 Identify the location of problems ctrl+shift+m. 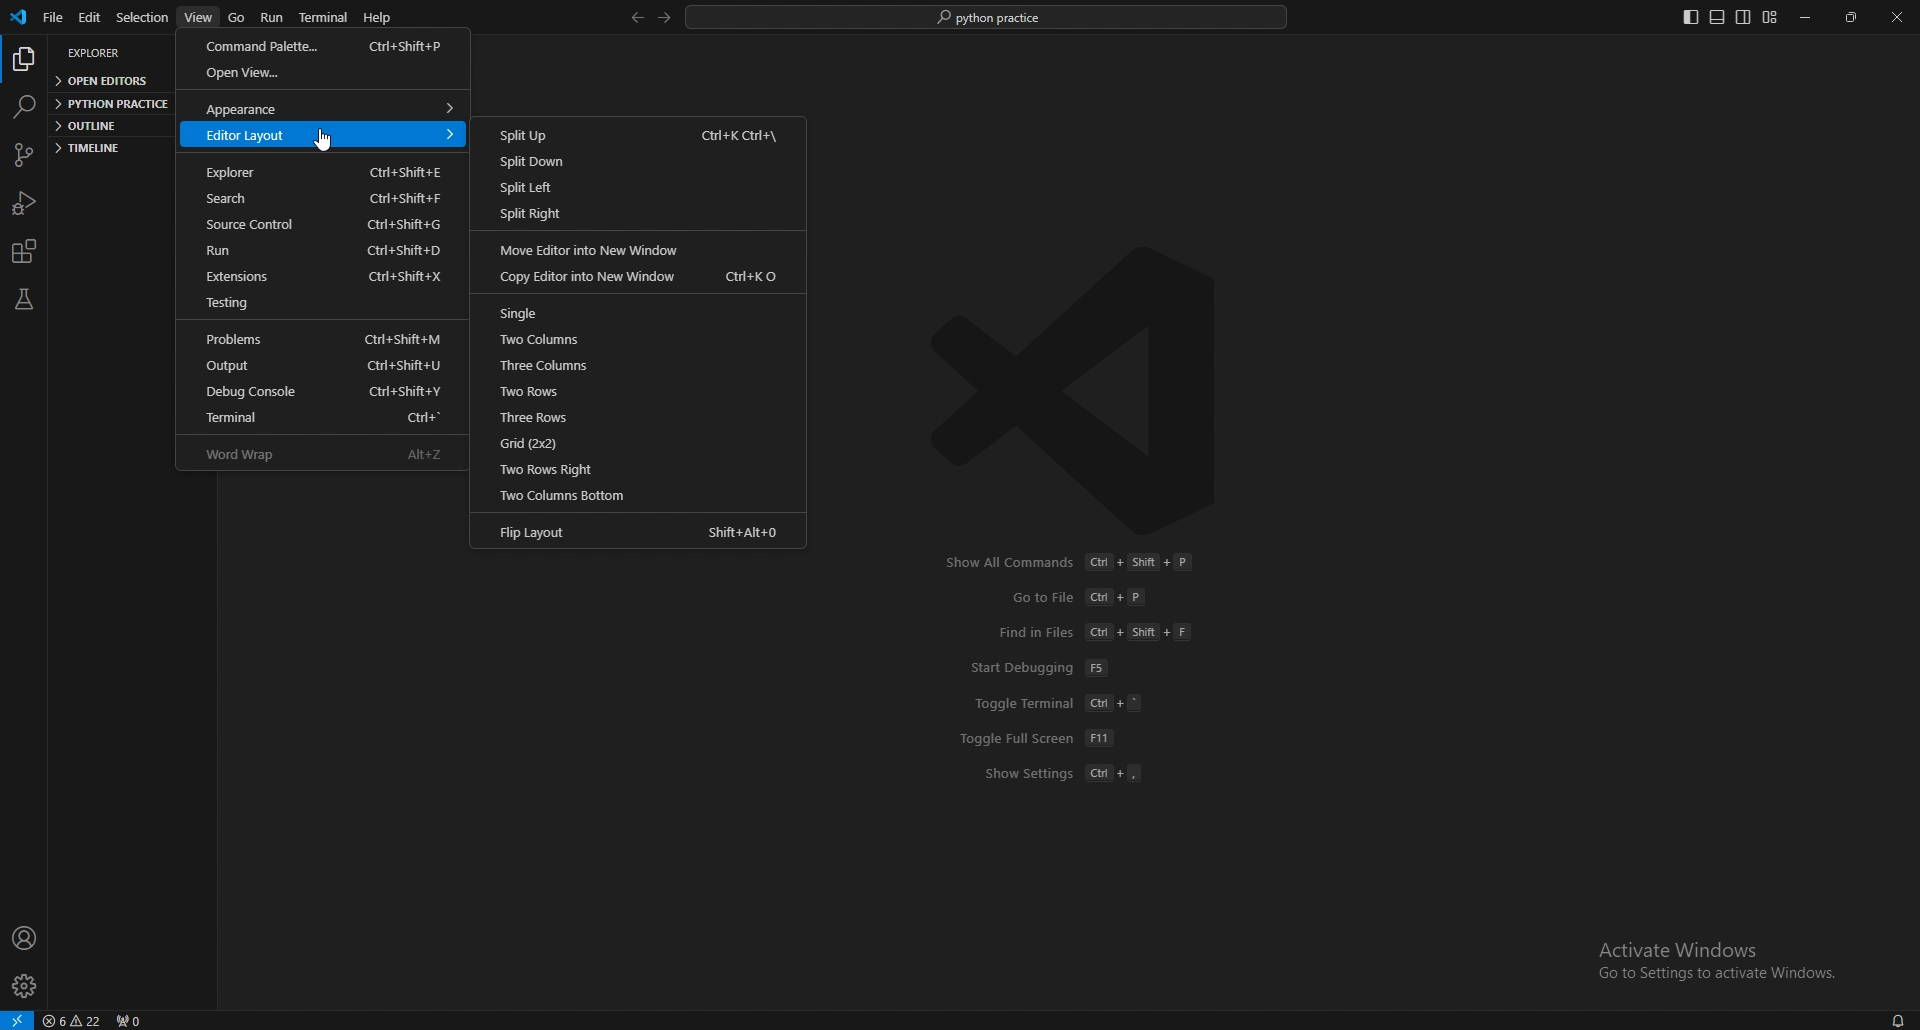
(316, 338).